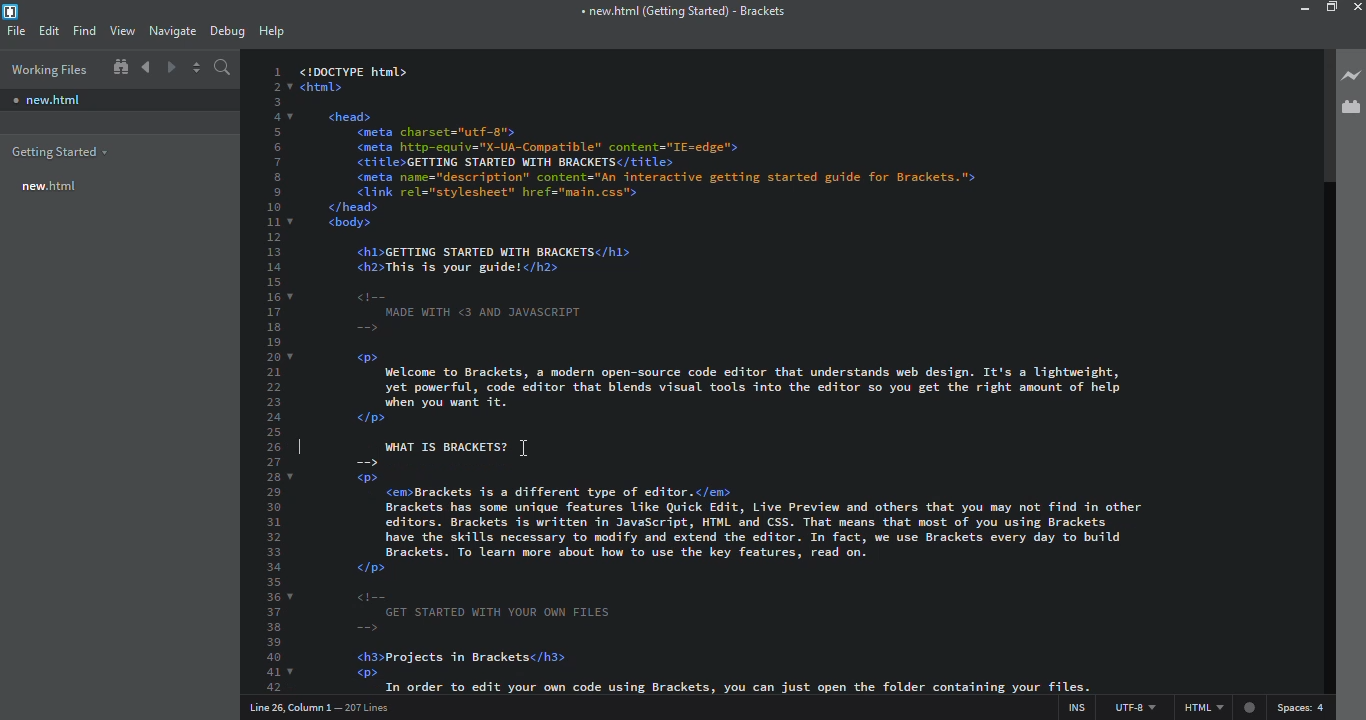 The width and height of the screenshot is (1366, 720). I want to click on line number, so click(315, 710).